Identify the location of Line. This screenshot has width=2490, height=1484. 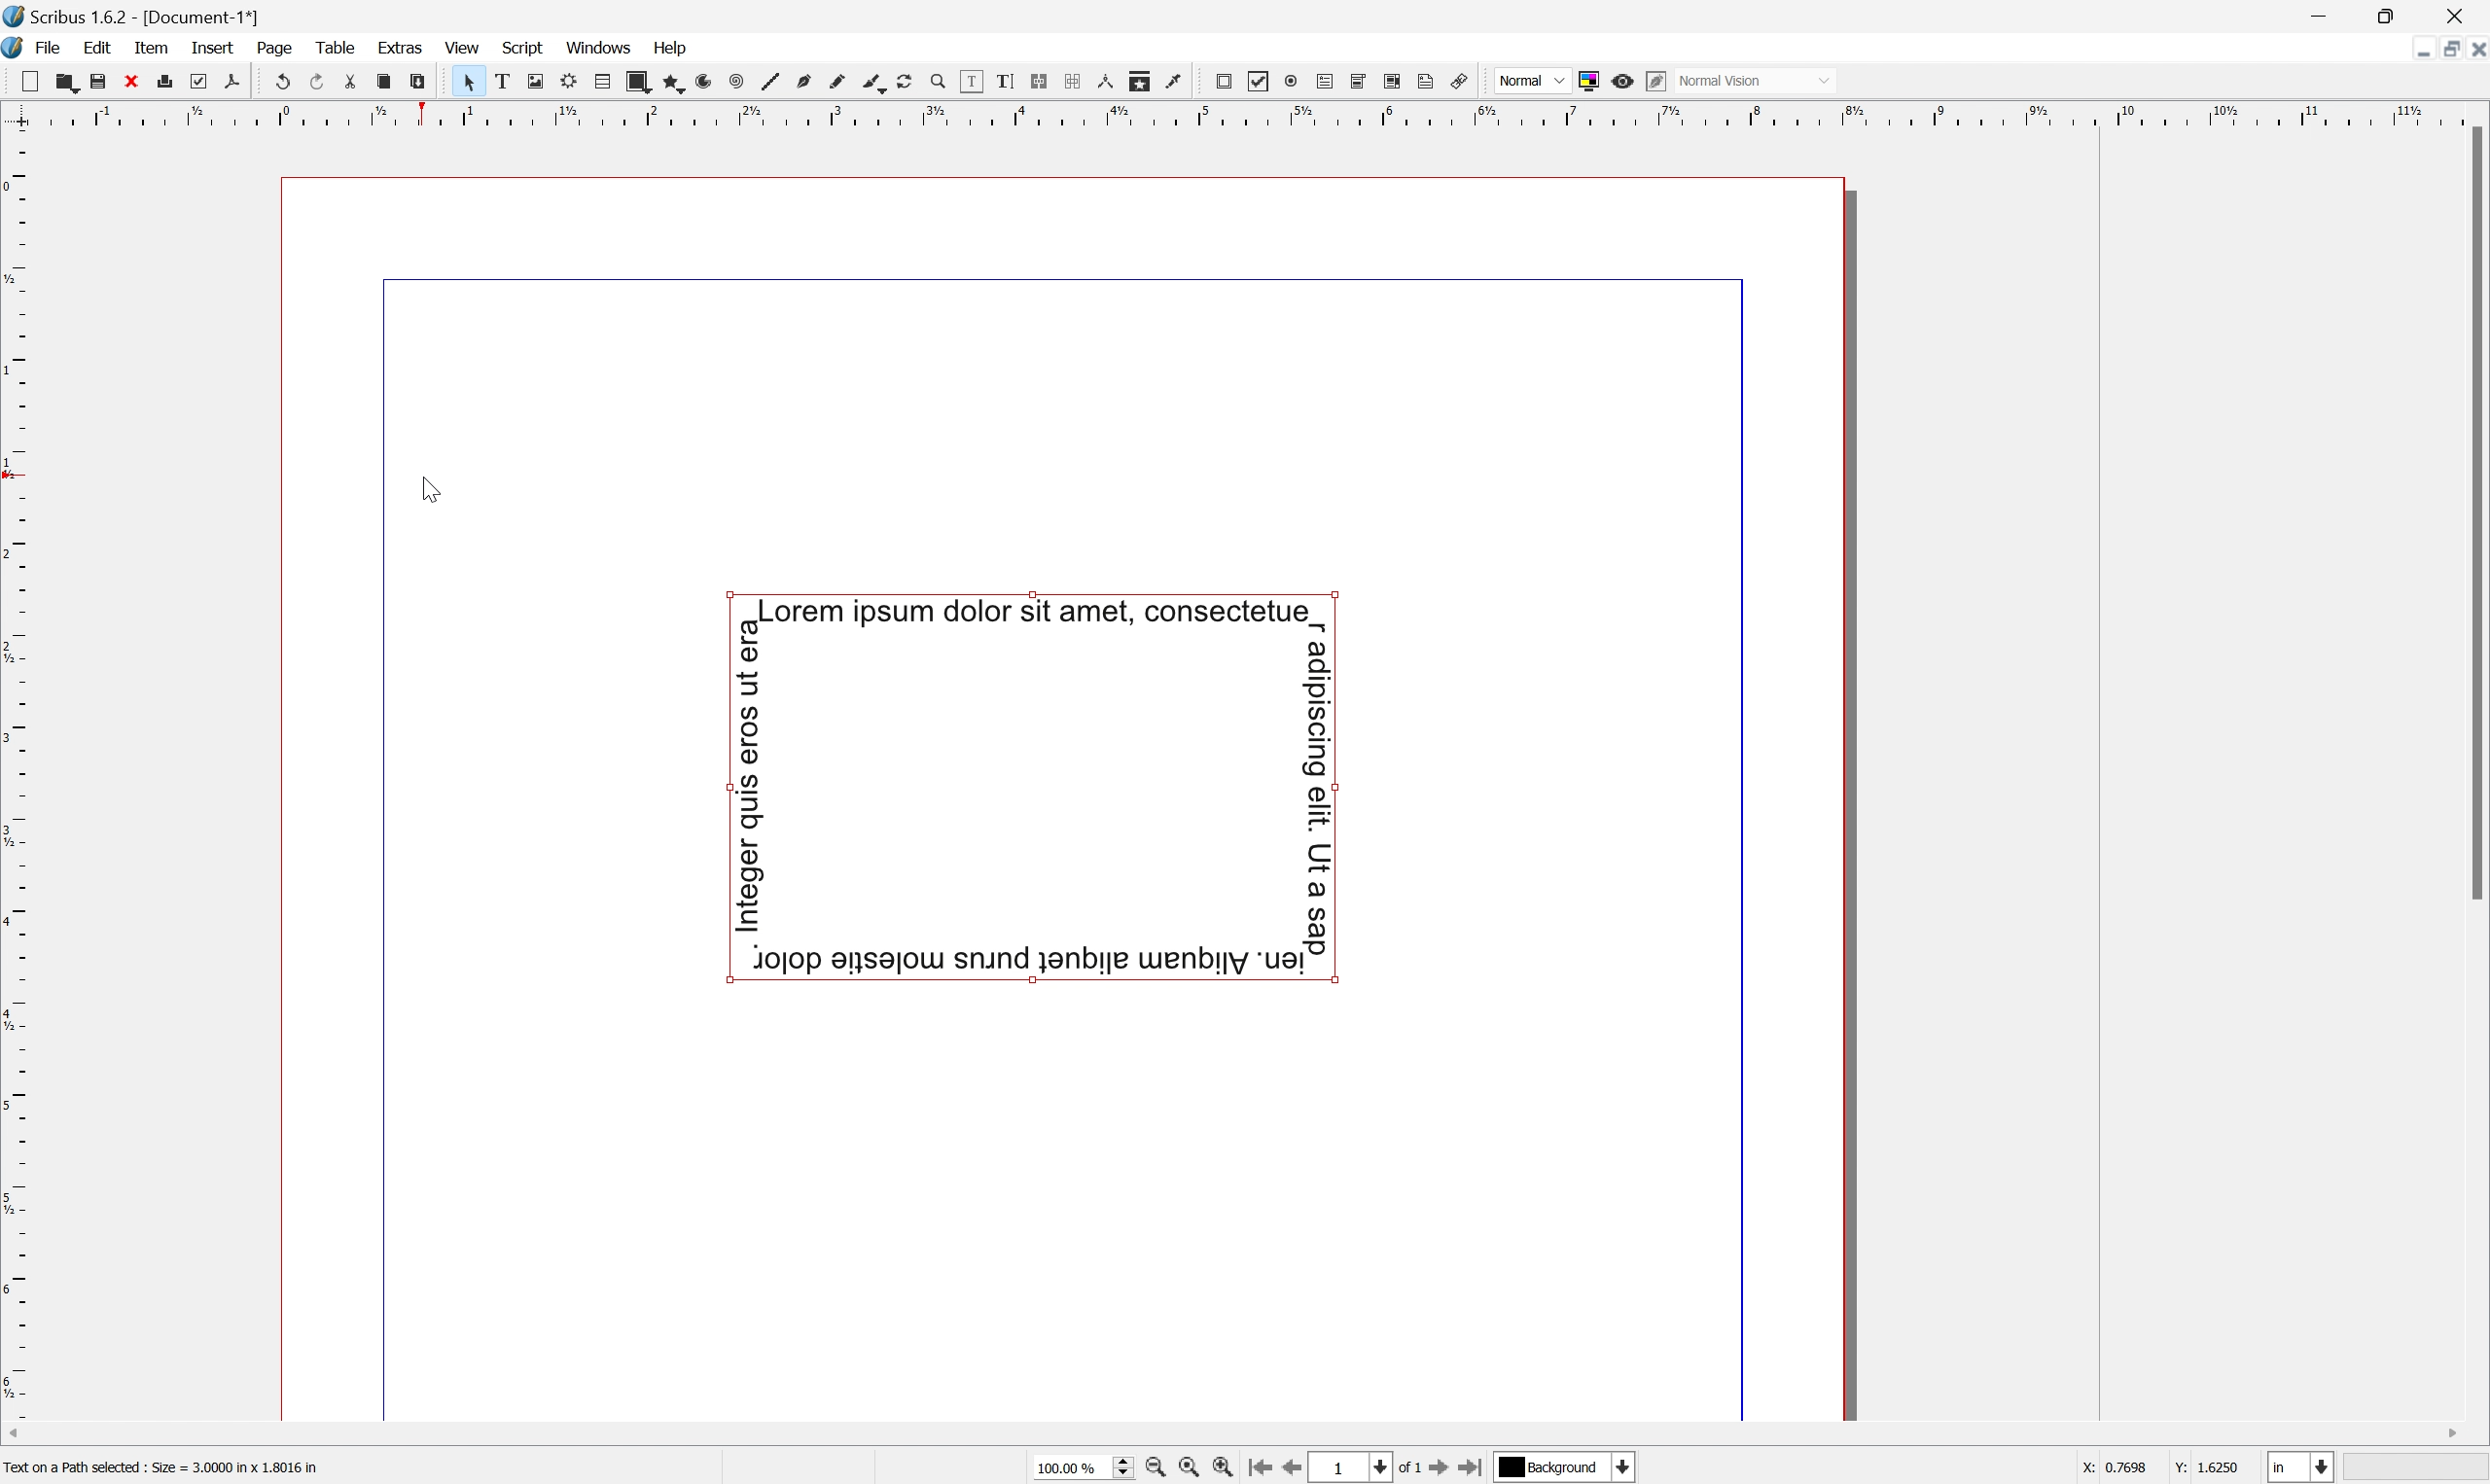
(767, 82).